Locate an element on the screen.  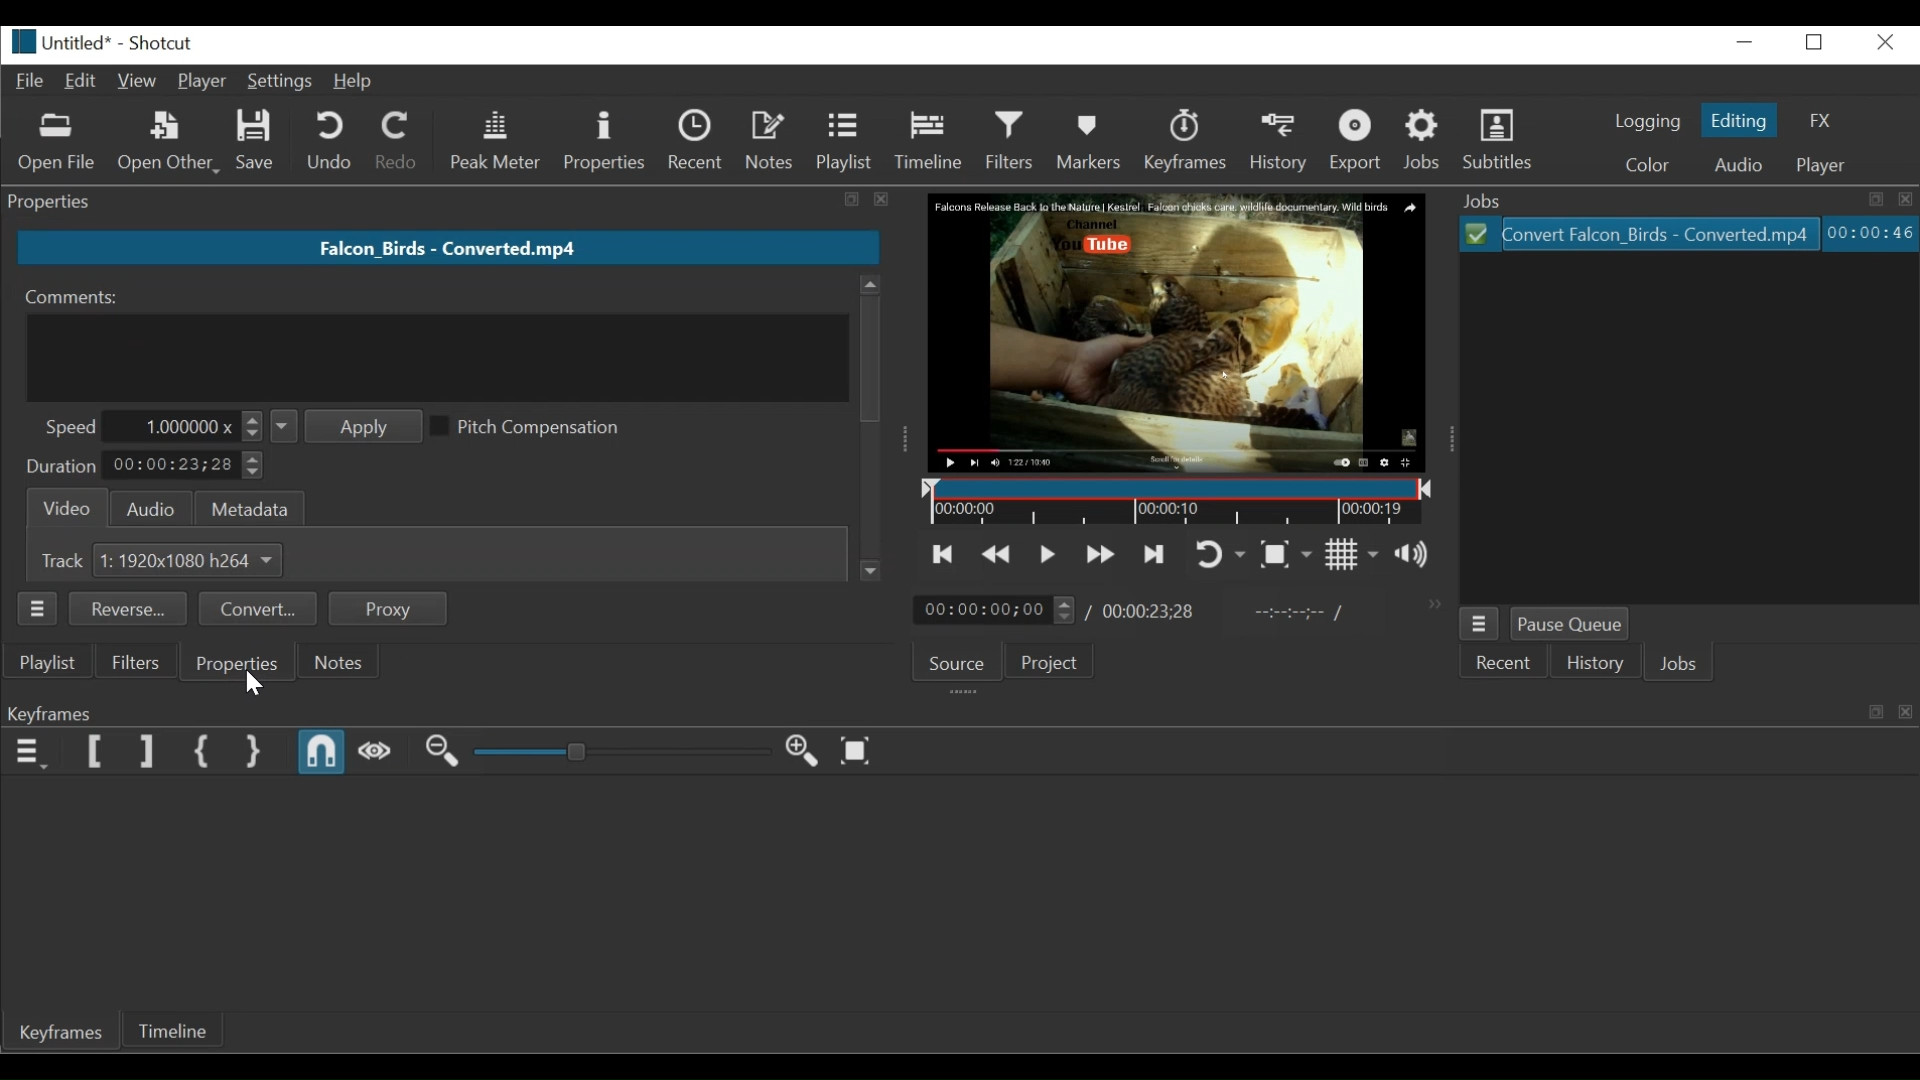
Media viewer is located at coordinates (1173, 332).